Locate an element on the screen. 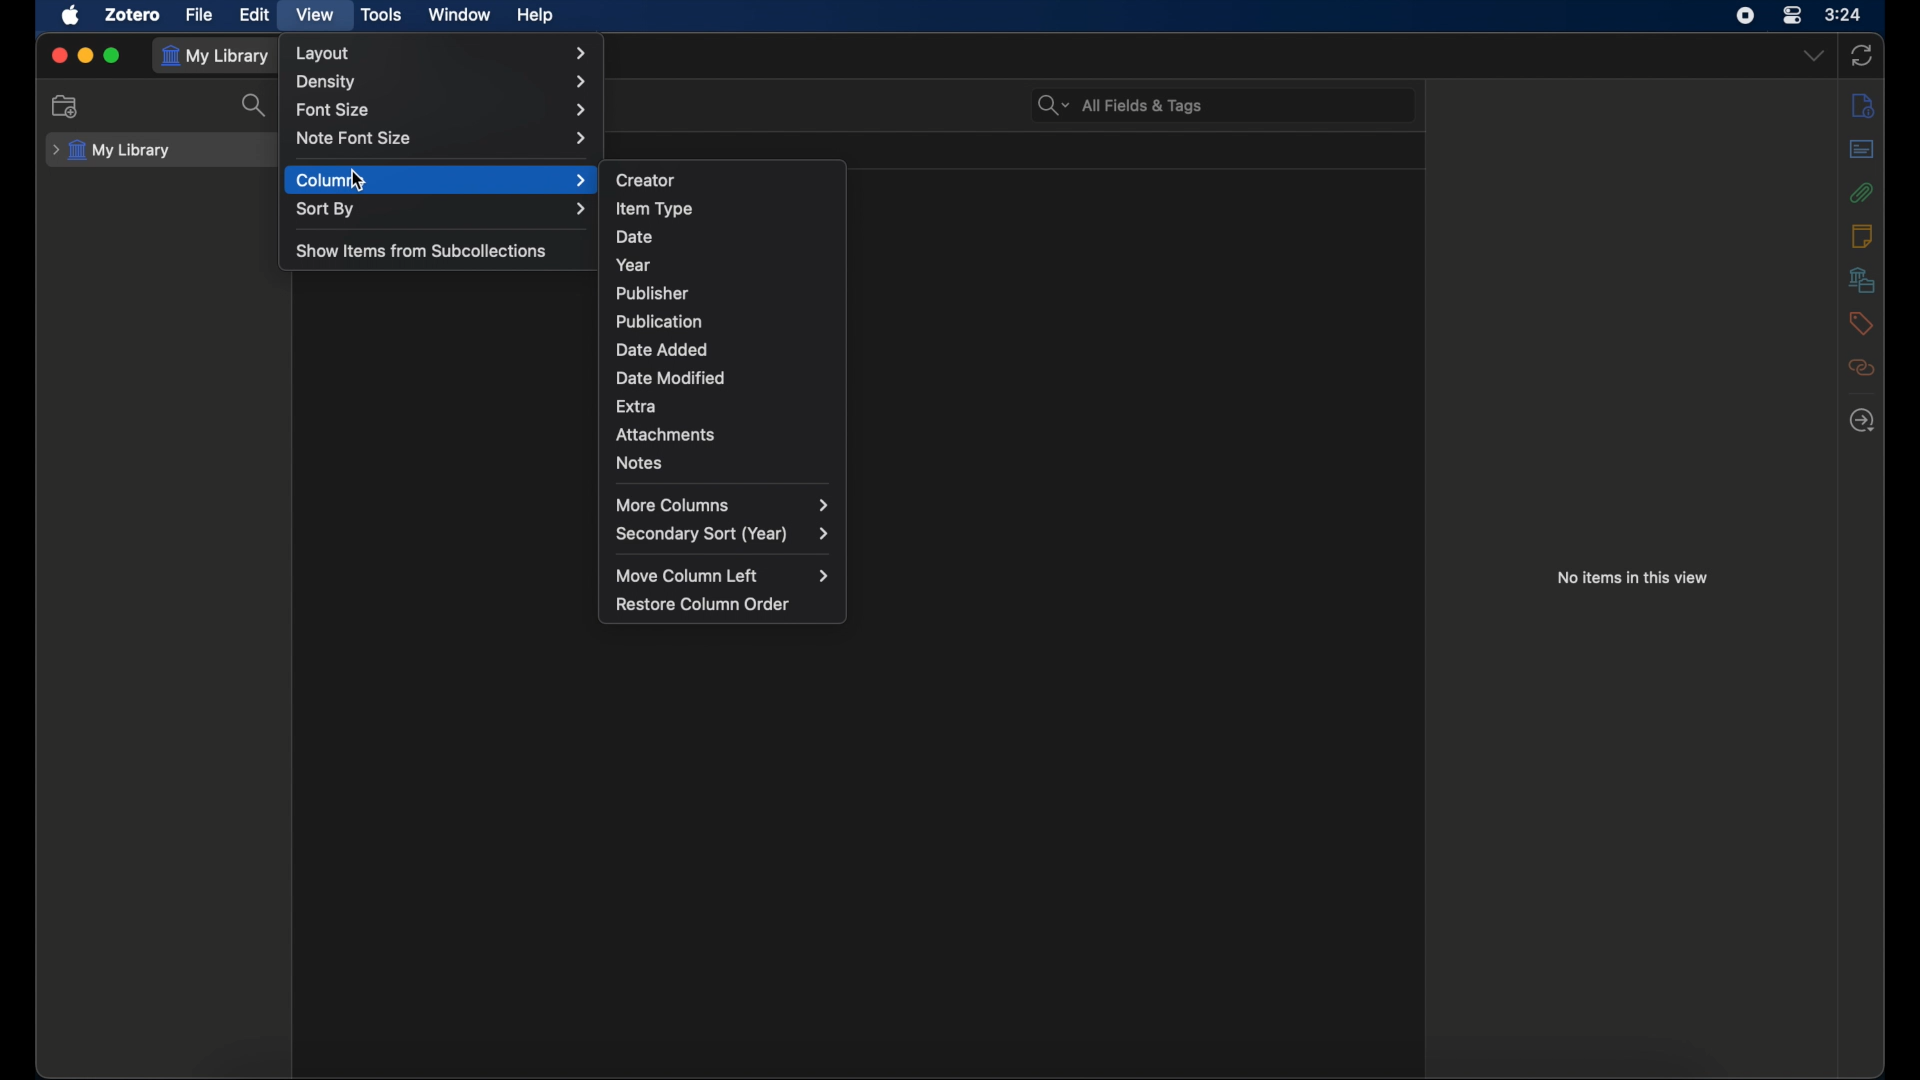 This screenshot has width=1920, height=1080. date is located at coordinates (635, 237).